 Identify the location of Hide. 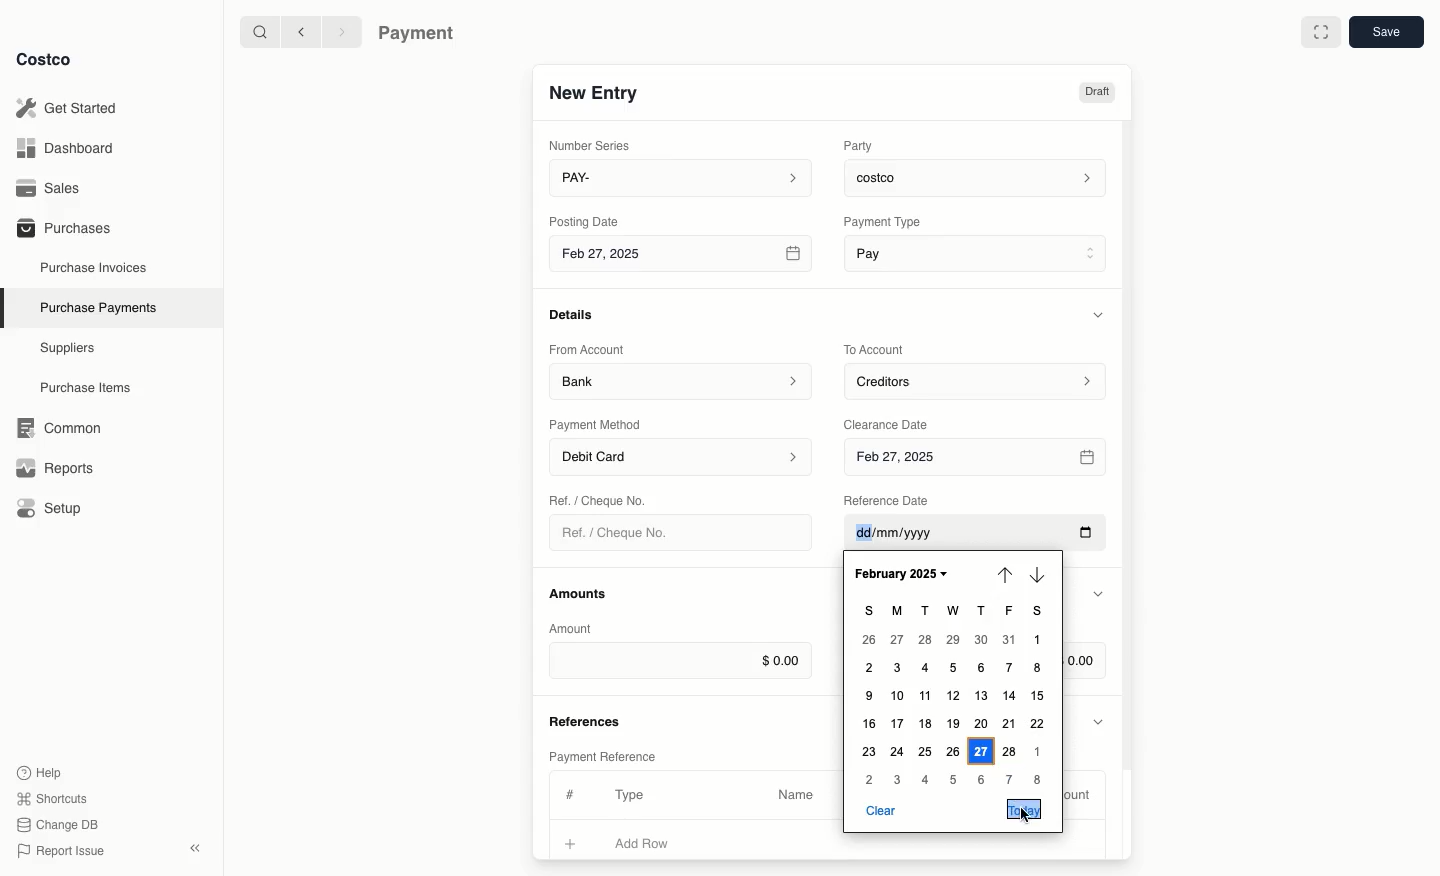
(1098, 595).